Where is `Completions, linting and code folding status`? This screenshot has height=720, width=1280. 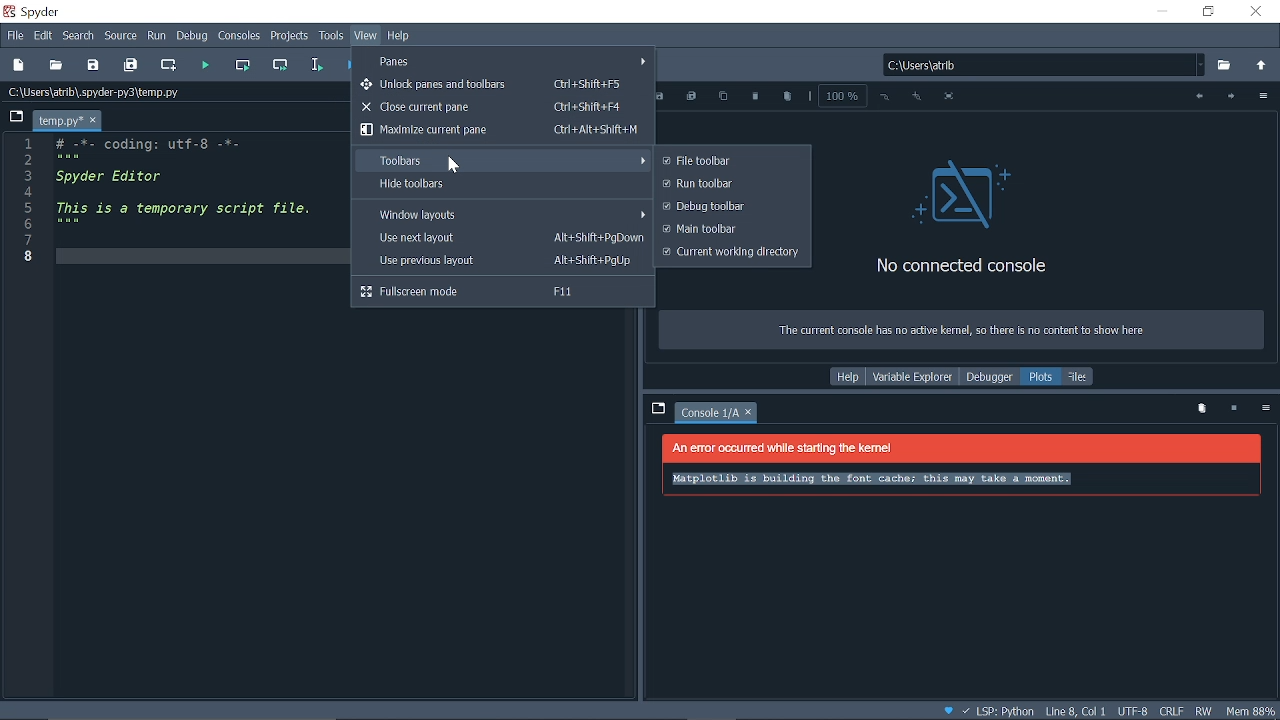 Completions, linting and code folding status is located at coordinates (989, 712).